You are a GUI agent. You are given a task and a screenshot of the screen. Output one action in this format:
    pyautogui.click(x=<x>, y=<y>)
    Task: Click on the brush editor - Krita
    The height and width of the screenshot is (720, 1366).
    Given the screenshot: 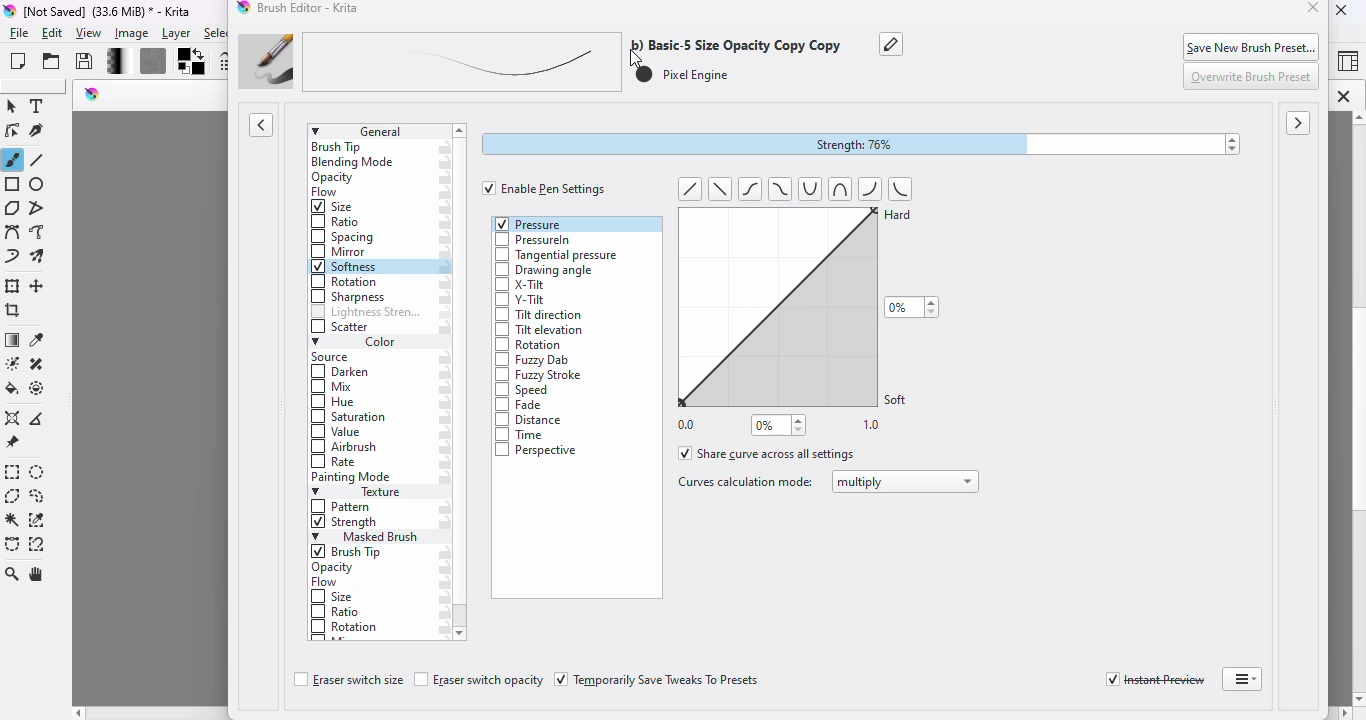 What is the action you would take?
    pyautogui.click(x=311, y=8)
    